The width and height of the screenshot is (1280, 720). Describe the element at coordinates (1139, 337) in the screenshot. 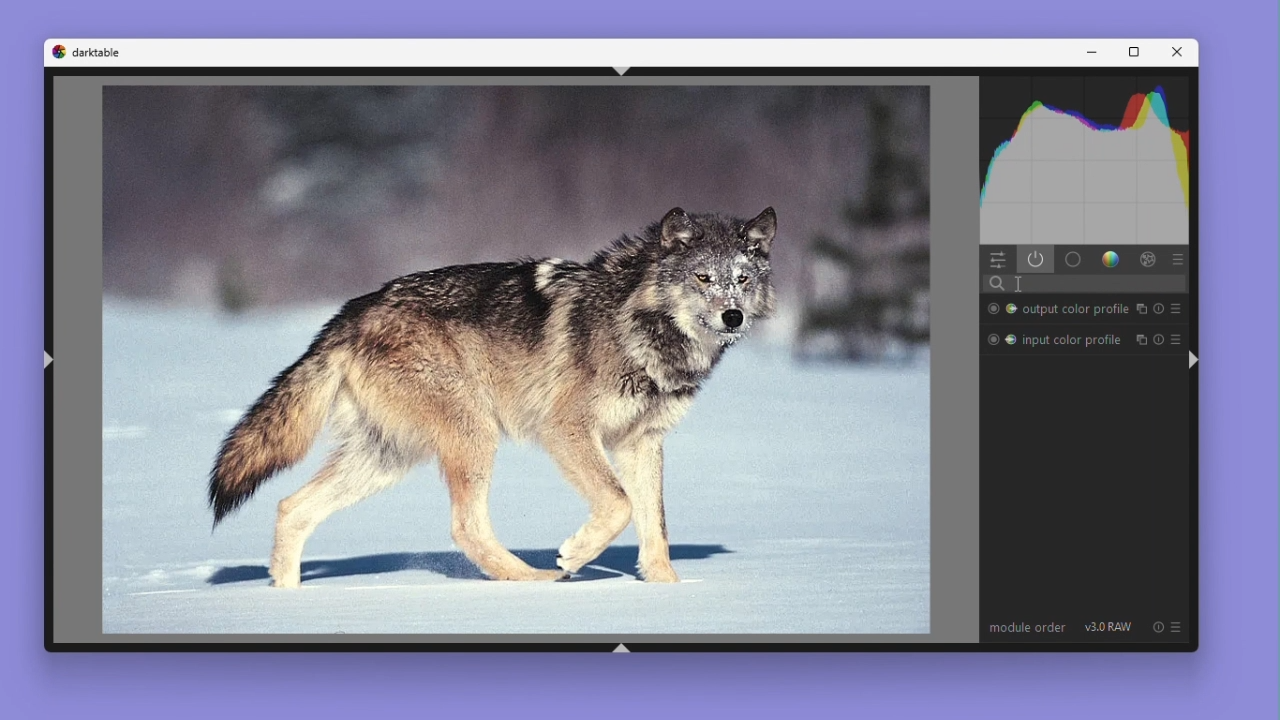

I see `Instance` at that location.